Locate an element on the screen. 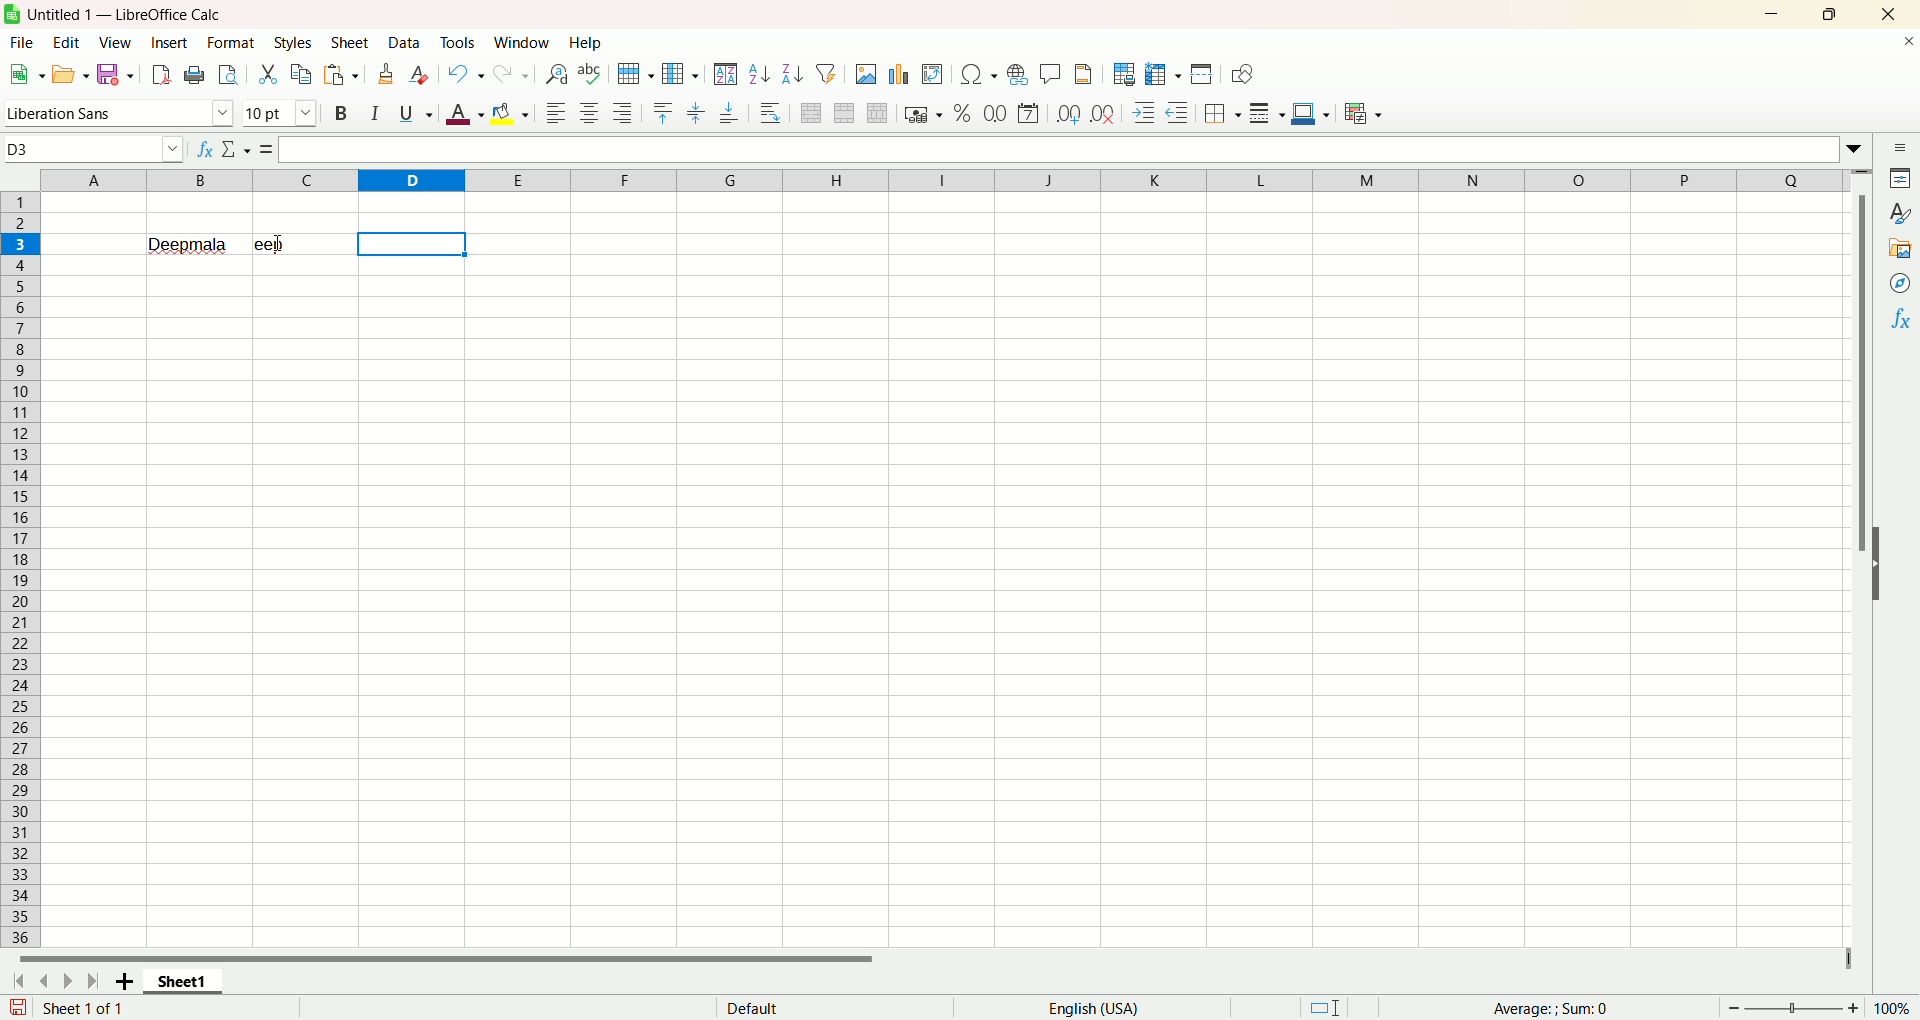 Image resolution: width=1920 pixels, height=1020 pixels. goto next sheet is located at coordinates (65, 982).